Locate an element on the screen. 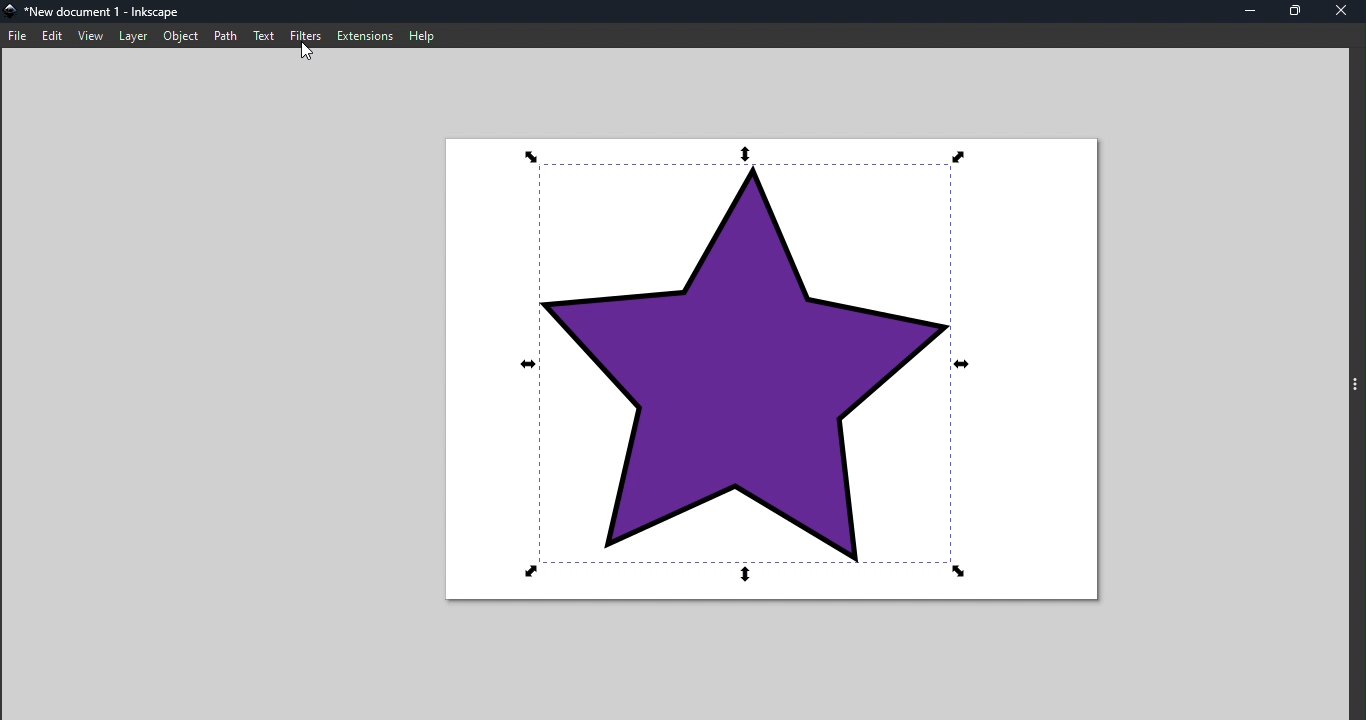 The height and width of the screenshot is (720, 1366). Path is located at coordinates (228, 34).